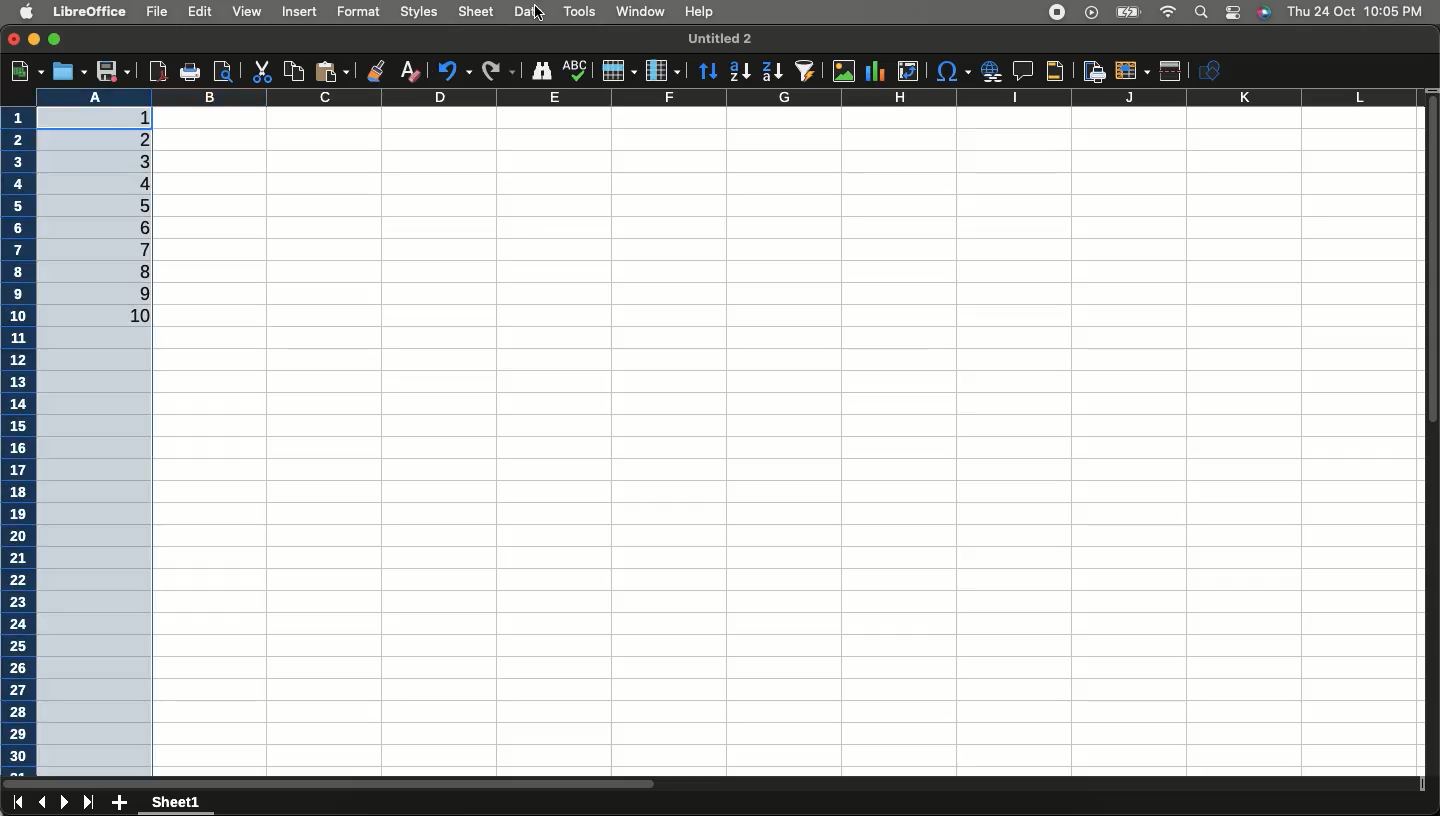 The image size is (1440, 816). Describe the element at coordinates (846, 72) in the screenshot. I see `Insert image` at that location.